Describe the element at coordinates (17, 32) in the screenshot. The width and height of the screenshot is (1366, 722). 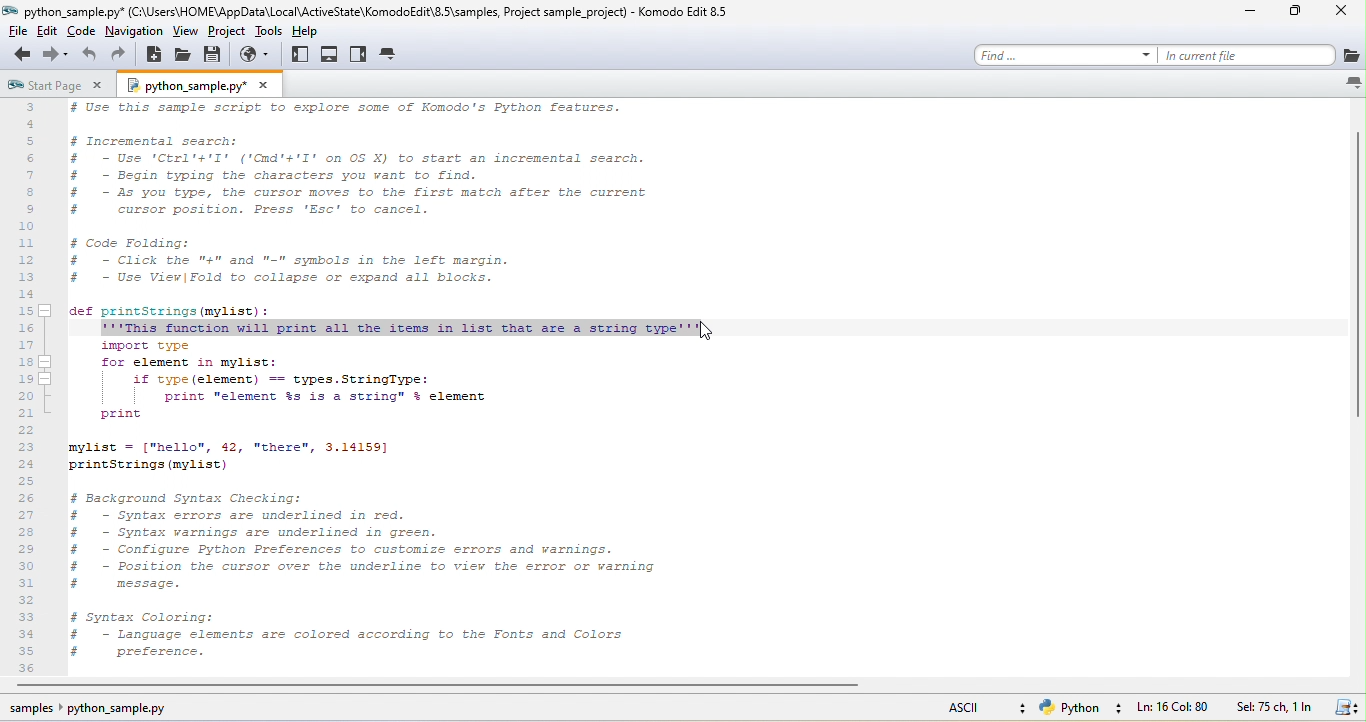
I see `file` at that location.